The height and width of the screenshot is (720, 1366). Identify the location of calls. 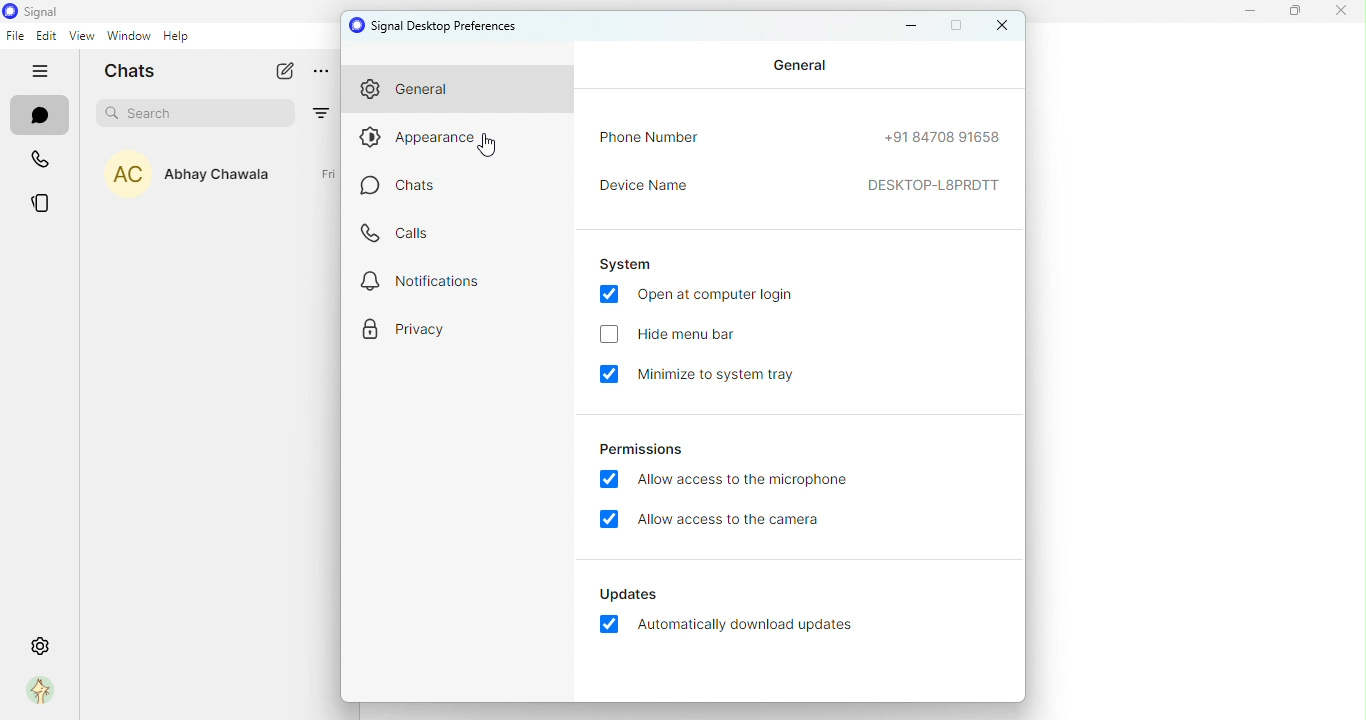
(42, 160).